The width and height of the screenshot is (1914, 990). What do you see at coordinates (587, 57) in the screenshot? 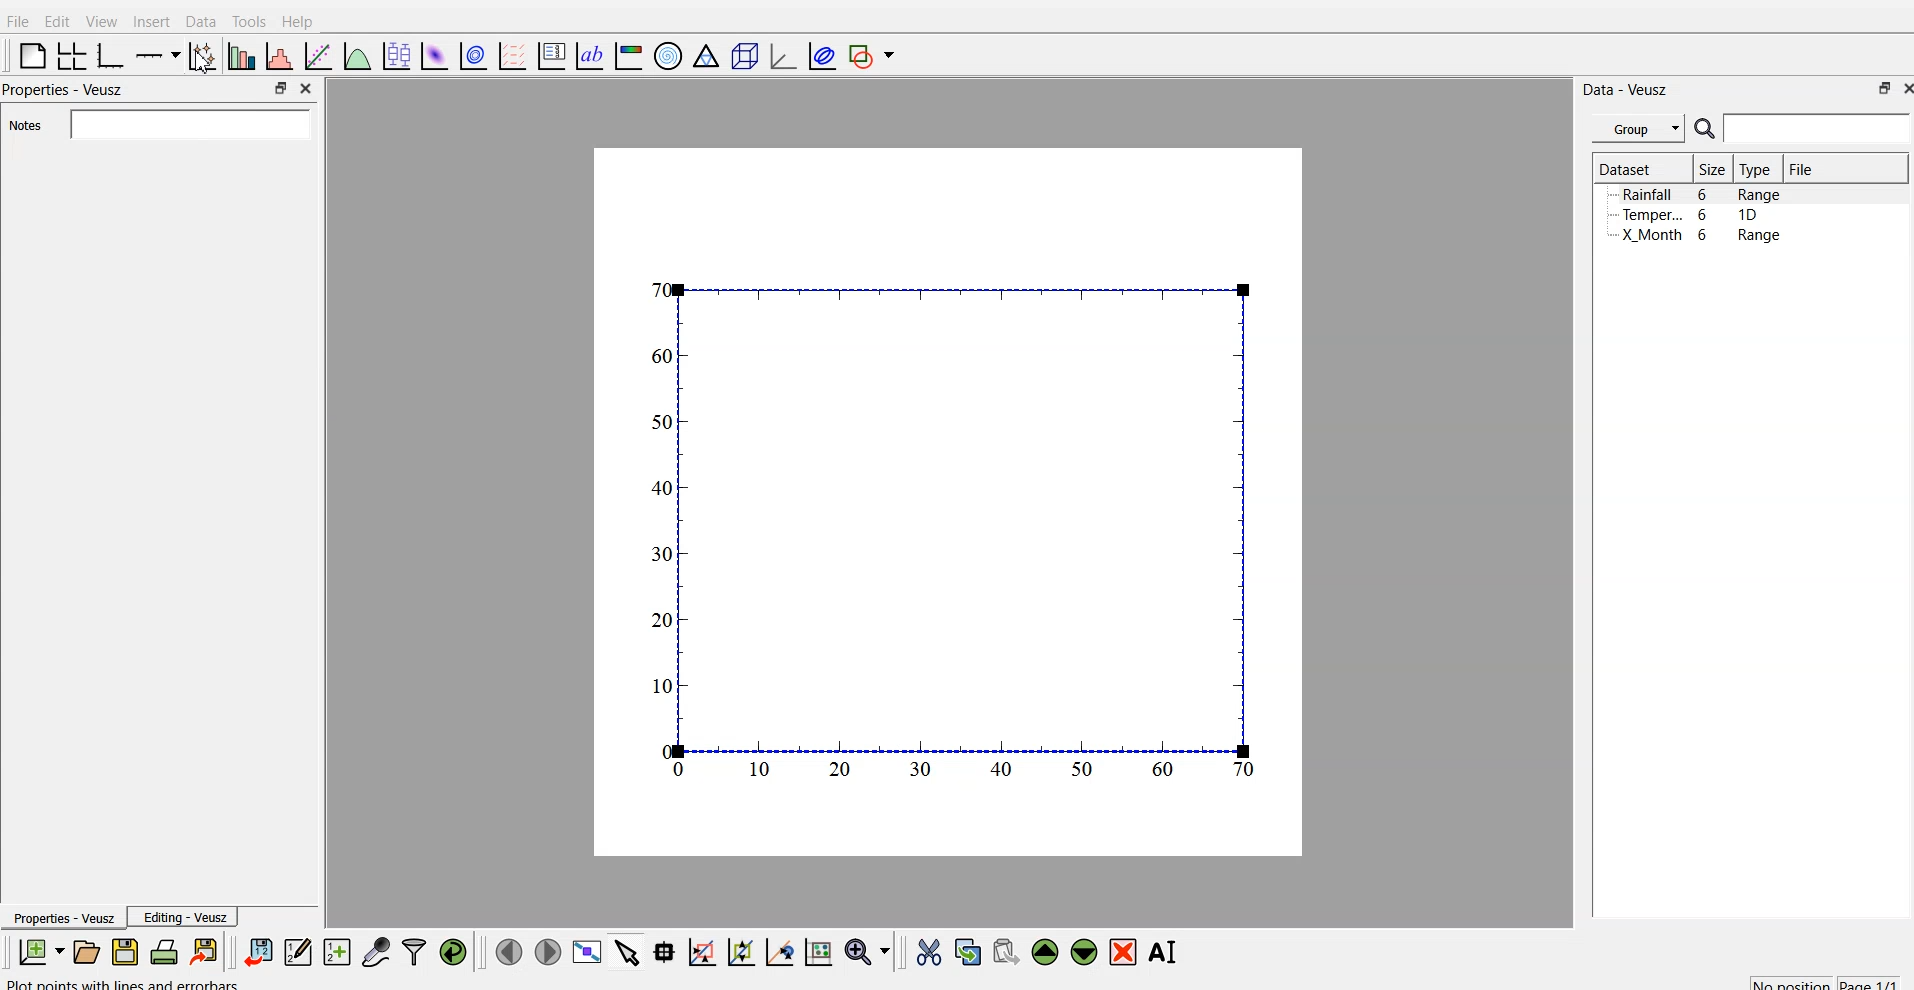
I see `text label` at bounding box center [587, 57].